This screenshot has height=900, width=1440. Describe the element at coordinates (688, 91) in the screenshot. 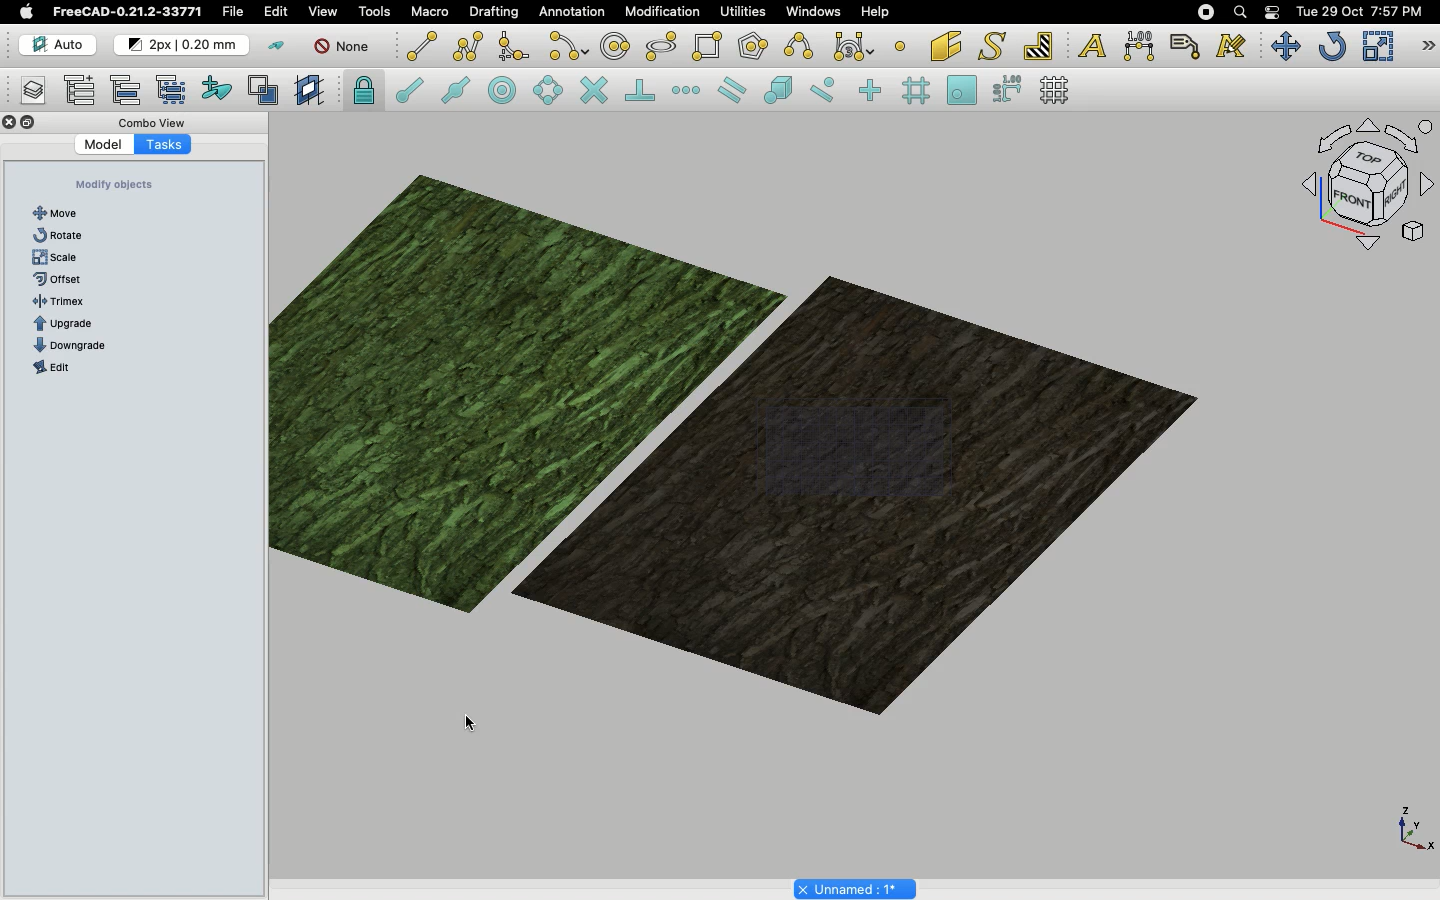

I see `Snap extension` at that location.